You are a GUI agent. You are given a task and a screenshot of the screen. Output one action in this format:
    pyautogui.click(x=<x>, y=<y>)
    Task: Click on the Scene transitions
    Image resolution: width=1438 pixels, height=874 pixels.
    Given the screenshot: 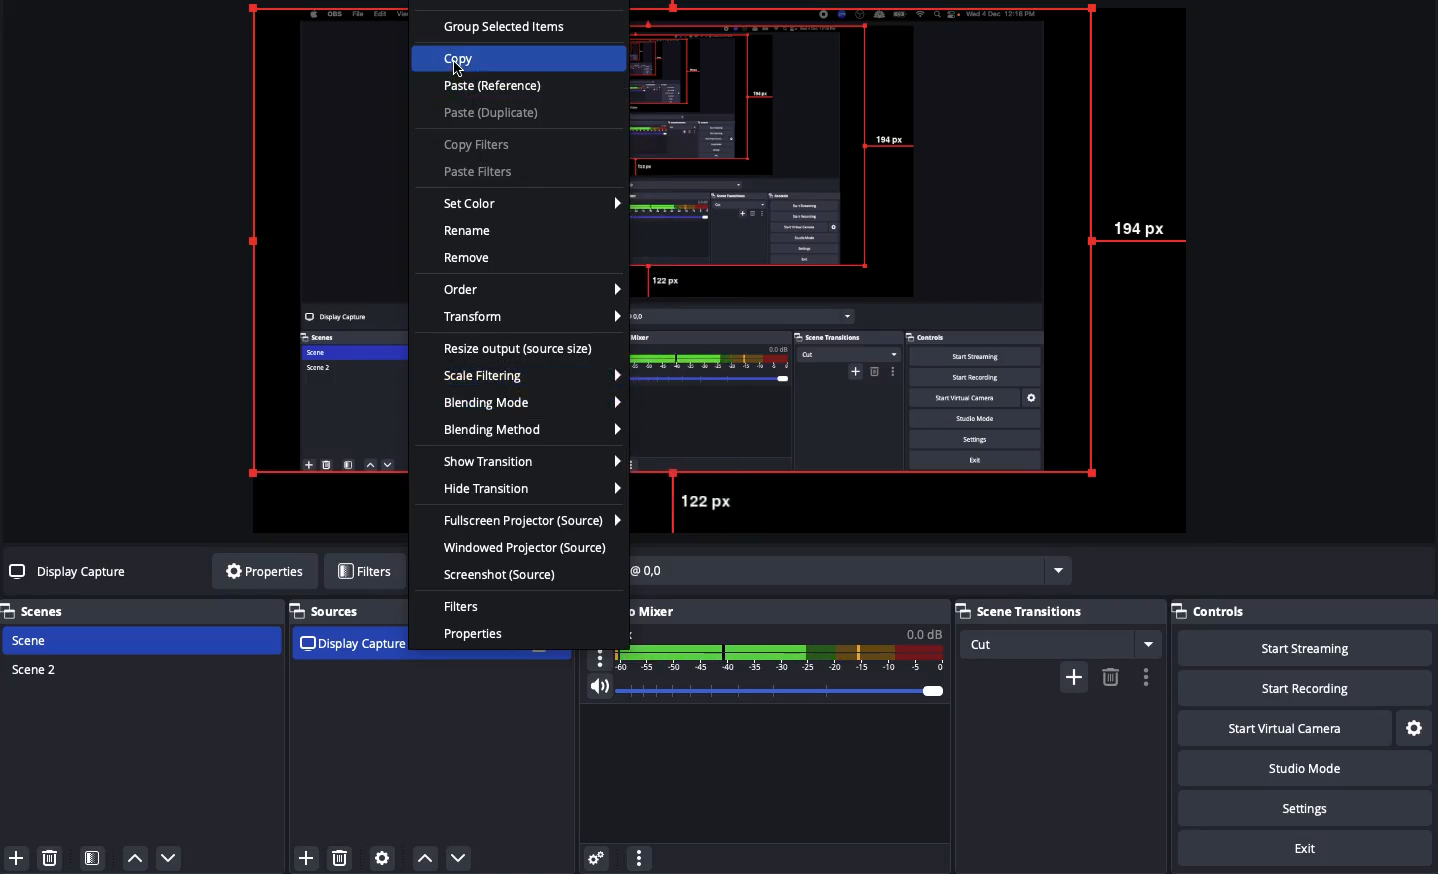 What is the action you would take?
    pyautogui.click(x=1054, y=612)
    